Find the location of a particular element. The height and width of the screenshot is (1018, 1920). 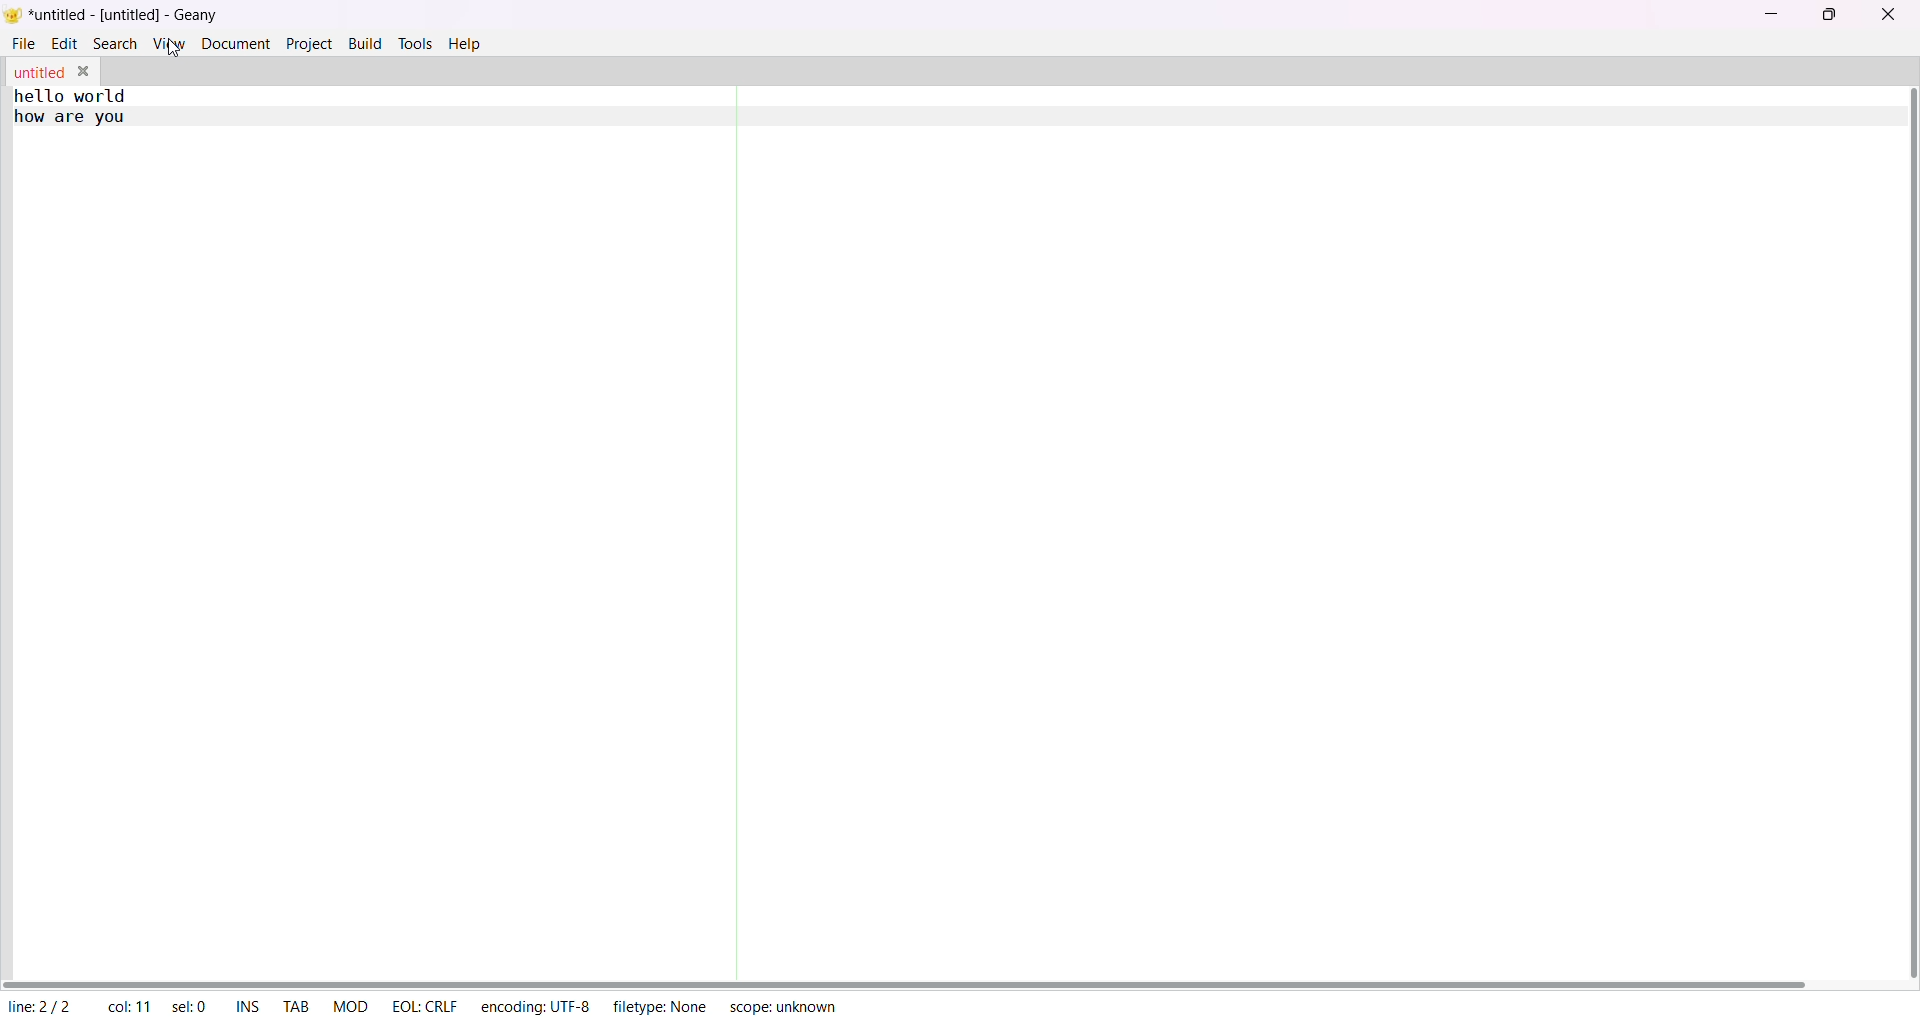

document is located at coordinates (236, 42).